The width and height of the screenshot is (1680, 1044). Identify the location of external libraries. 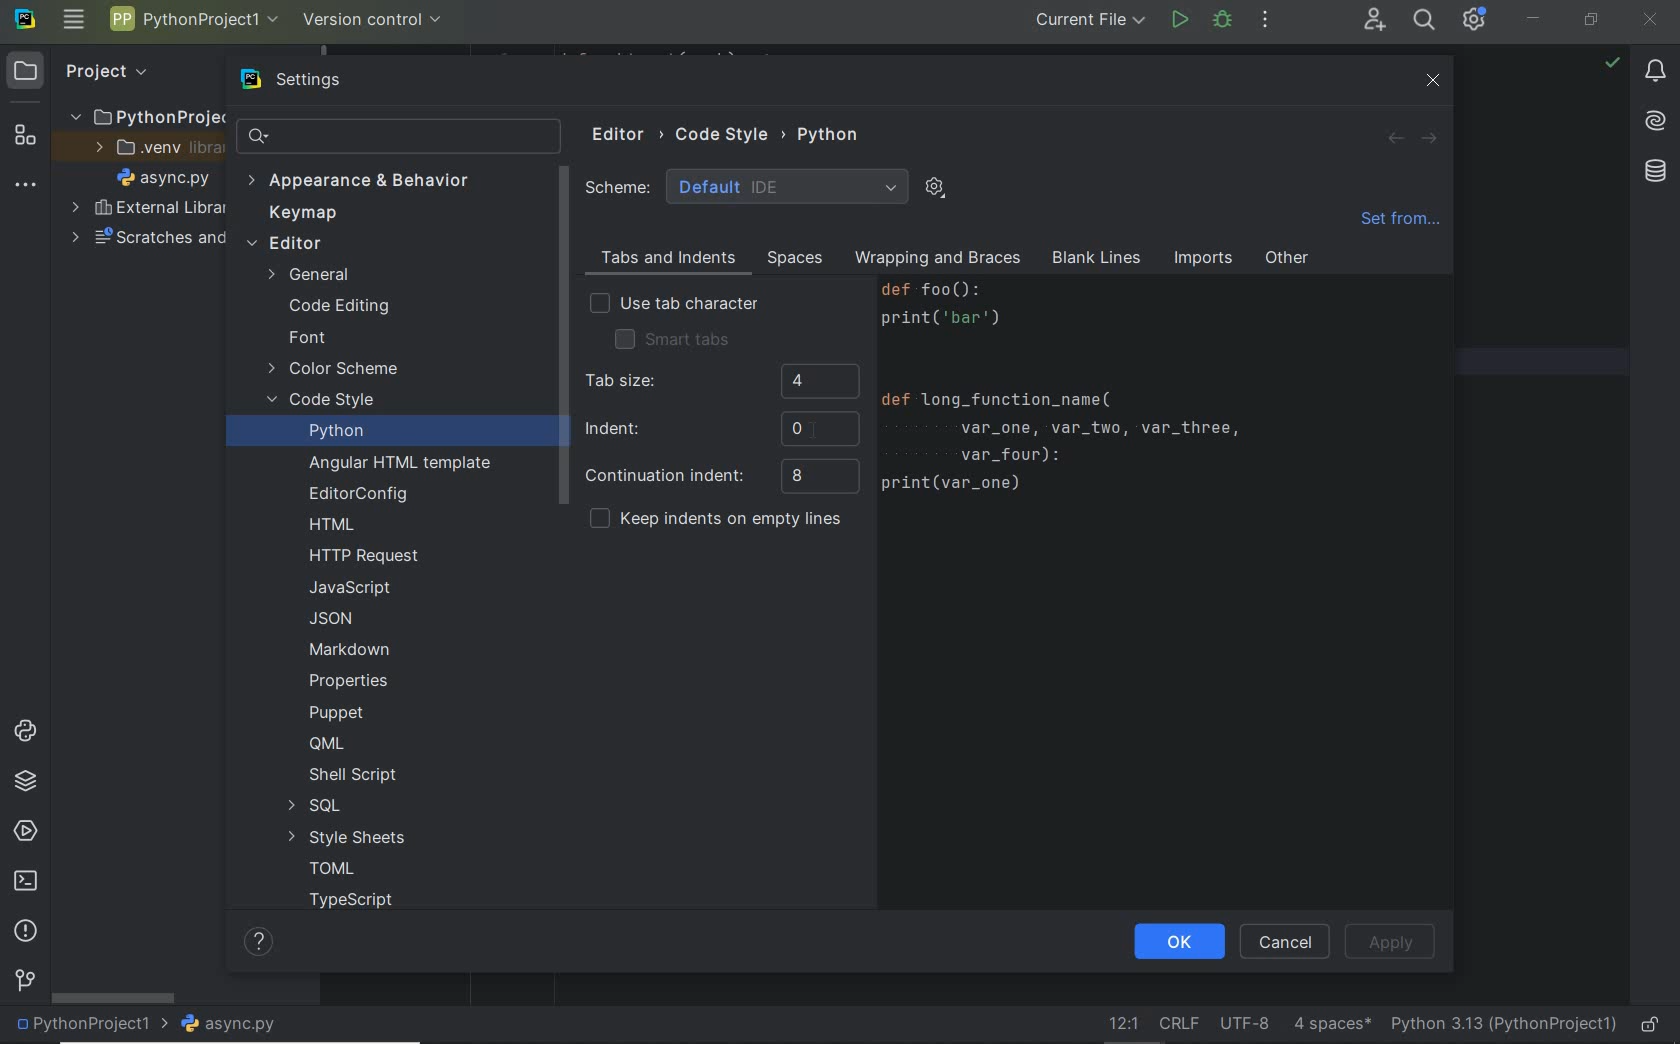
(148, 208).